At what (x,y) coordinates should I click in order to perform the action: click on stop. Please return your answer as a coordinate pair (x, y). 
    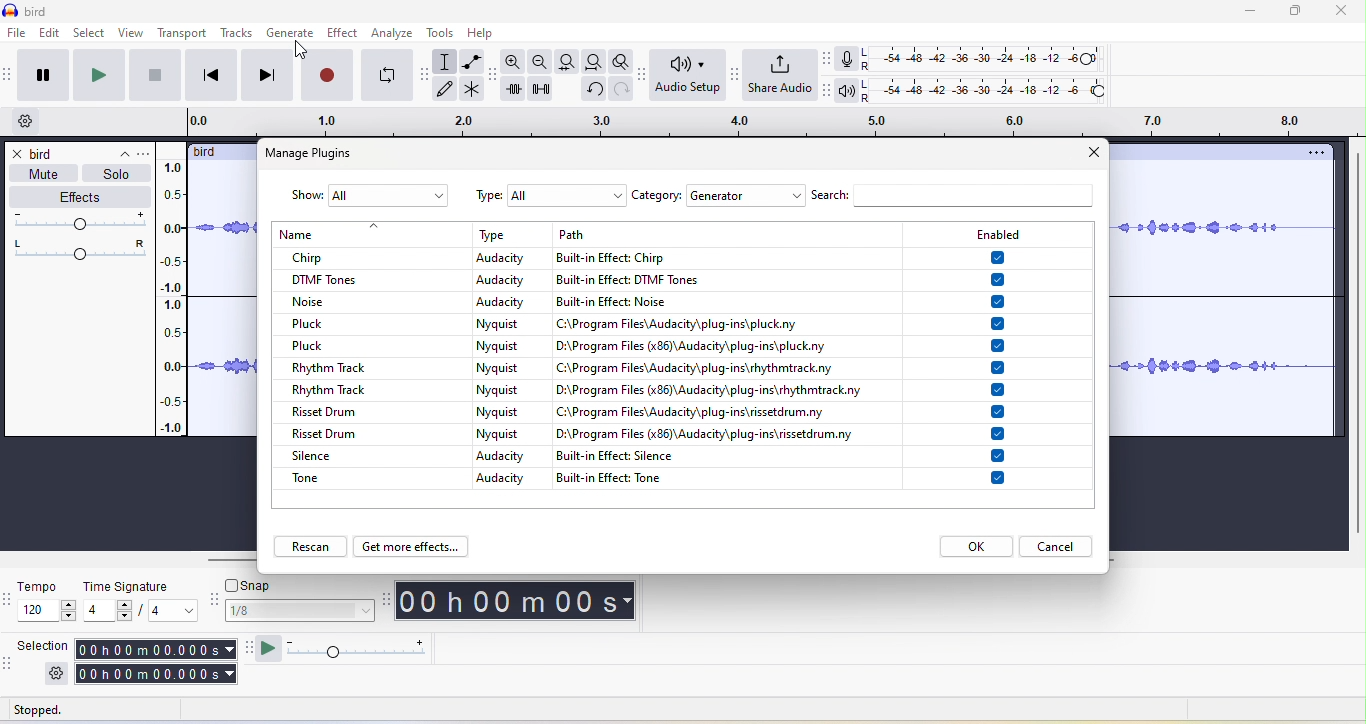
    Looking at the image, I should click on (154, 75).